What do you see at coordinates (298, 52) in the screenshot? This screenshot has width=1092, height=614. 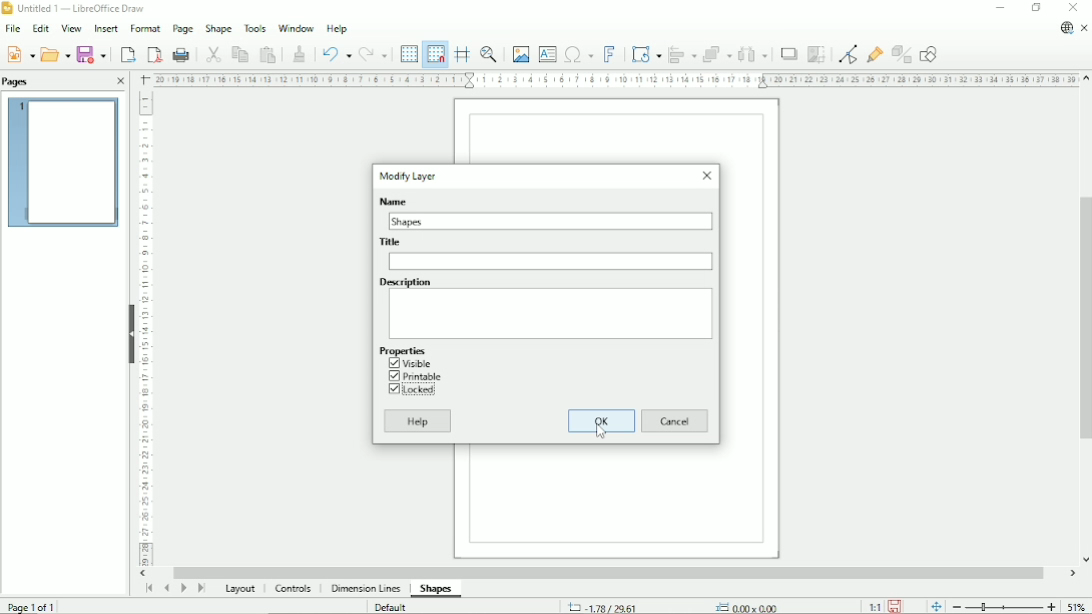 I see `Clone formatting` at bounding box center [298, 52].